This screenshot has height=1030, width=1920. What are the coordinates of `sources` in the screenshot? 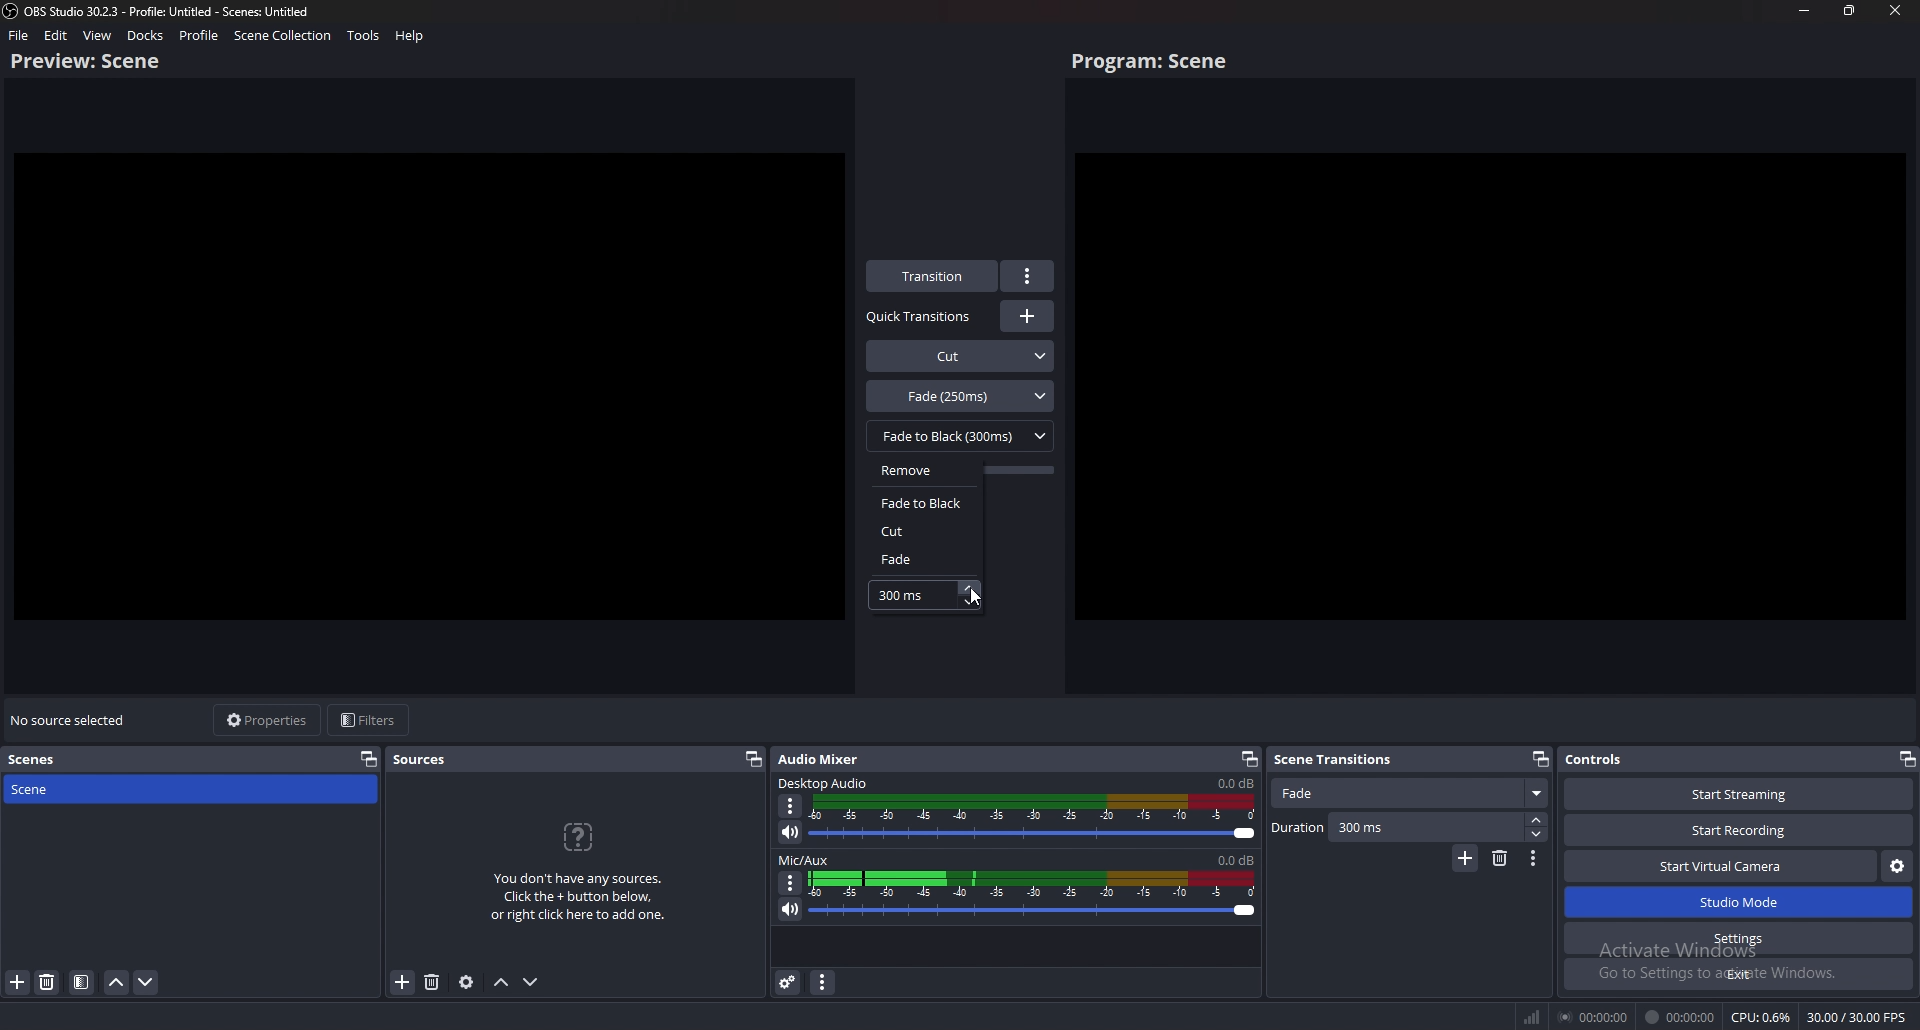 It's located at (421, 760).